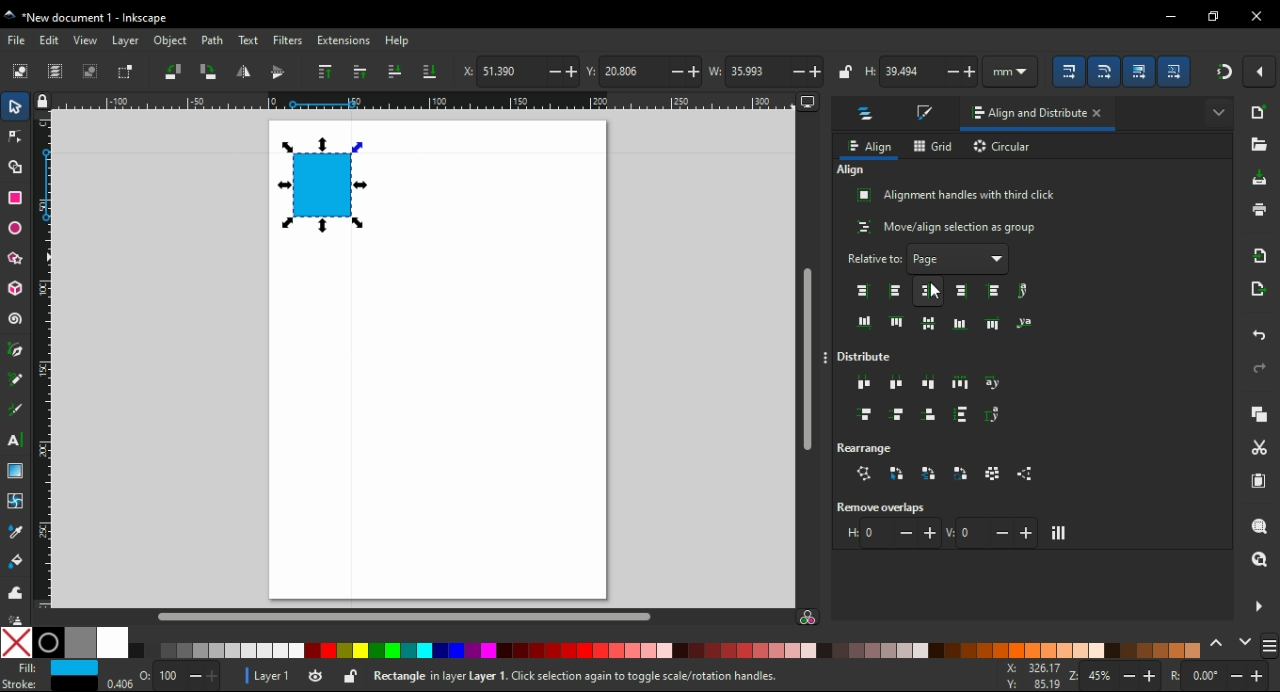 This screenshot has height=692, width=1280. I want to click on help, so click(398, 41).